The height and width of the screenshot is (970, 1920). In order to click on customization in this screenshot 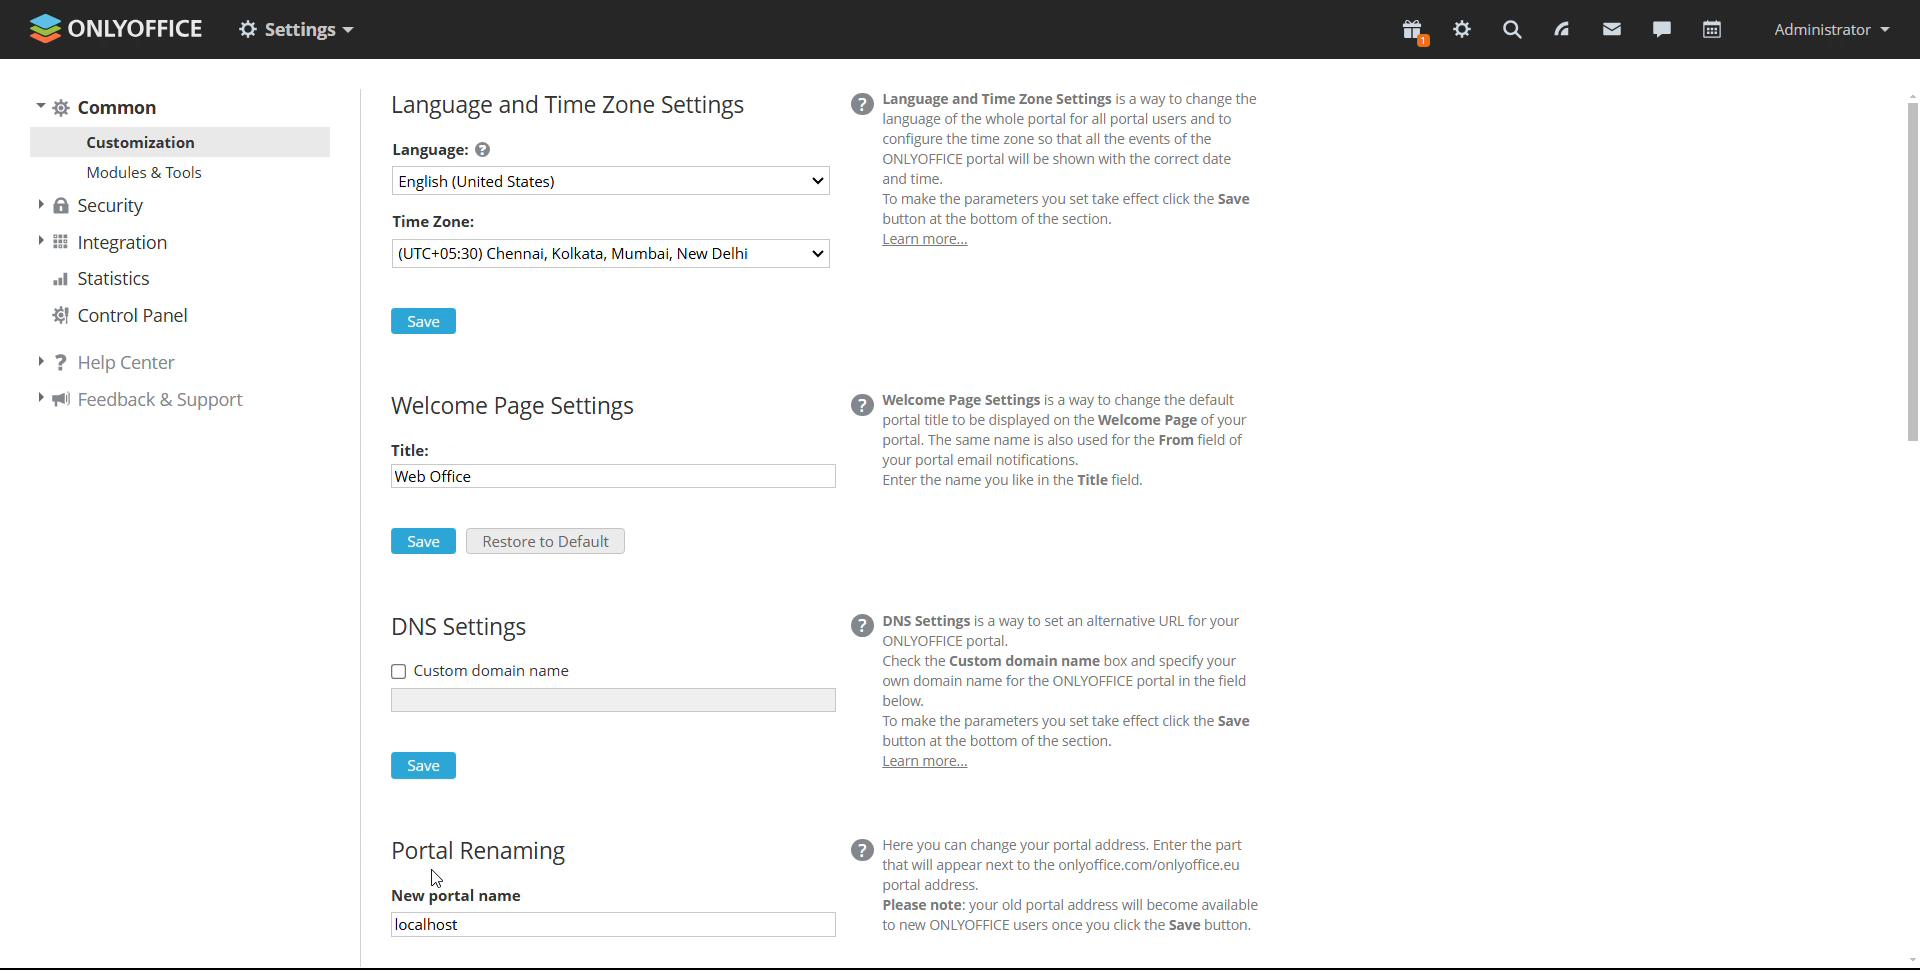, I will do `click(182, 142)`.